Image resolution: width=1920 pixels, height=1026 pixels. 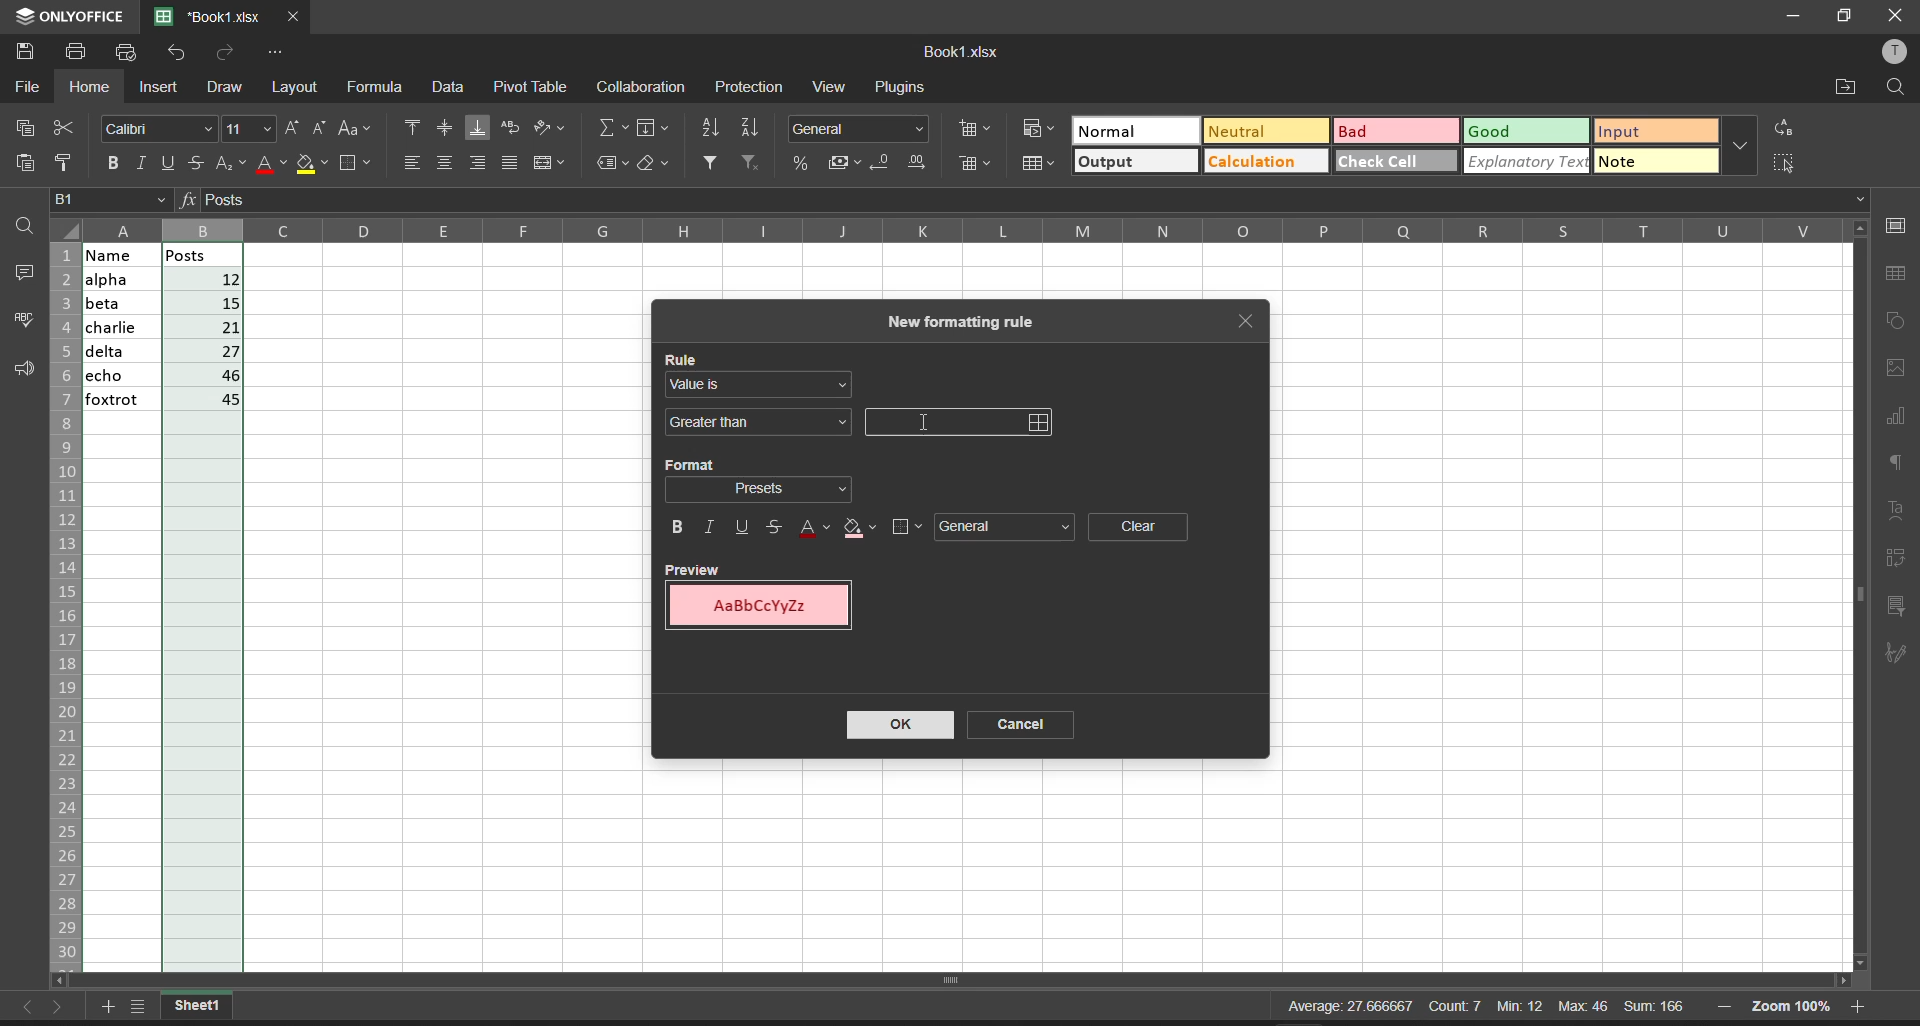 I want to click on delete cells, so click(x=978, y=164).